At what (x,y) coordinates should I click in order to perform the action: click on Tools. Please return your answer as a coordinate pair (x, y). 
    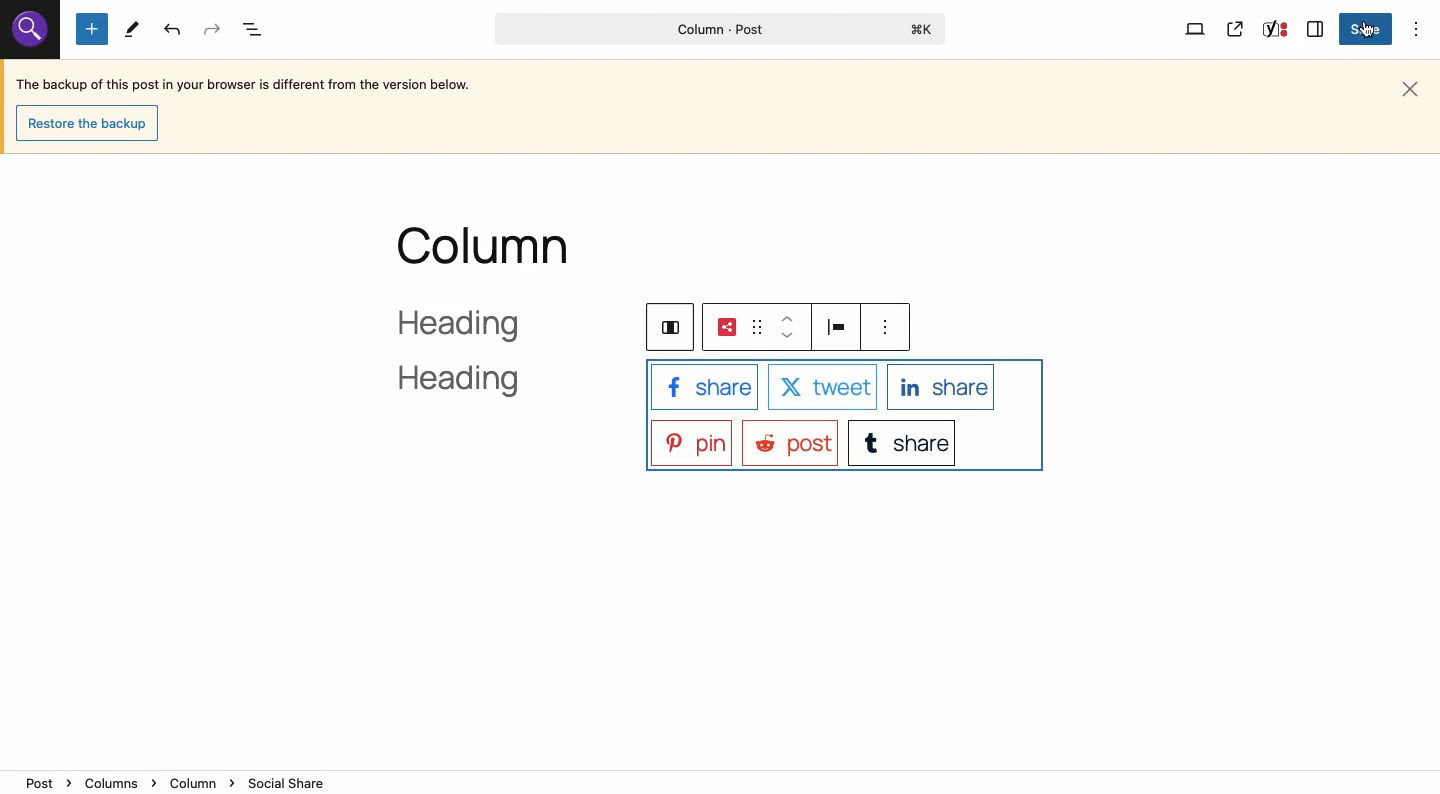
    Looking at the image, I should click on (132, 30).